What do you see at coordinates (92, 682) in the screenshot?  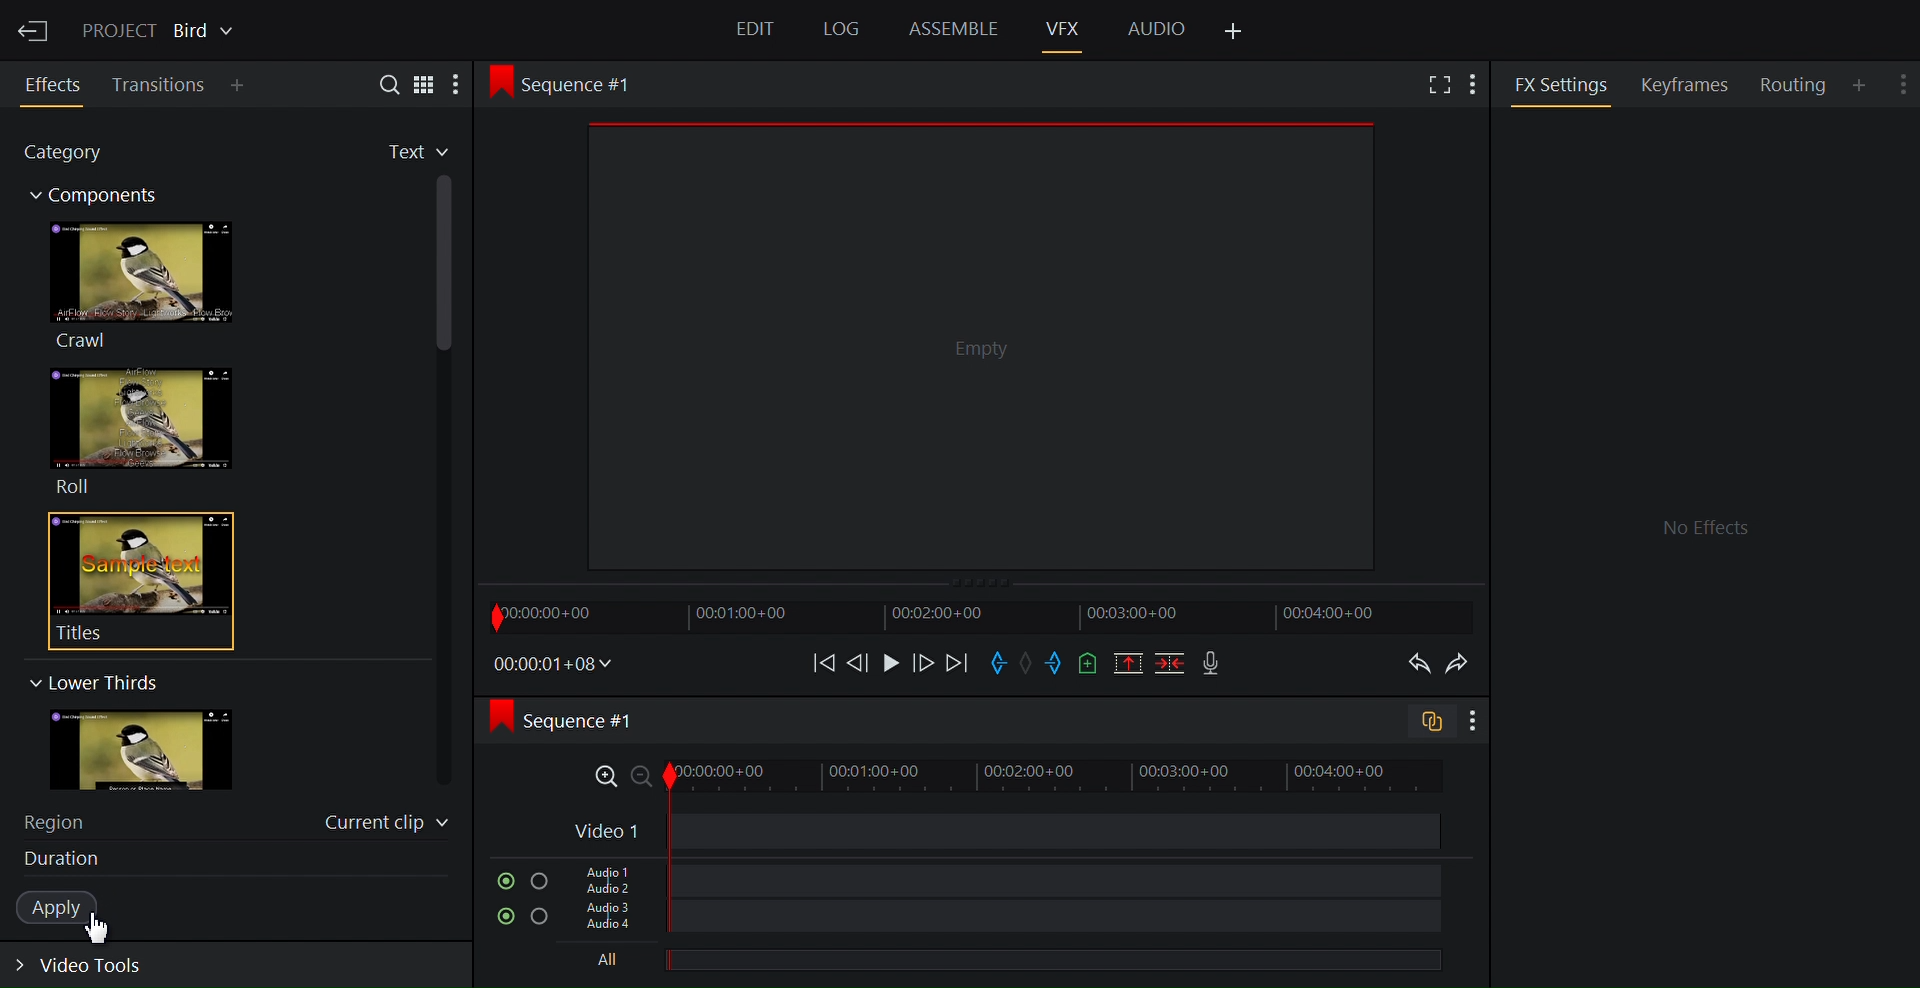 I see `Lower Thirs` at bounding box center [92, 682].